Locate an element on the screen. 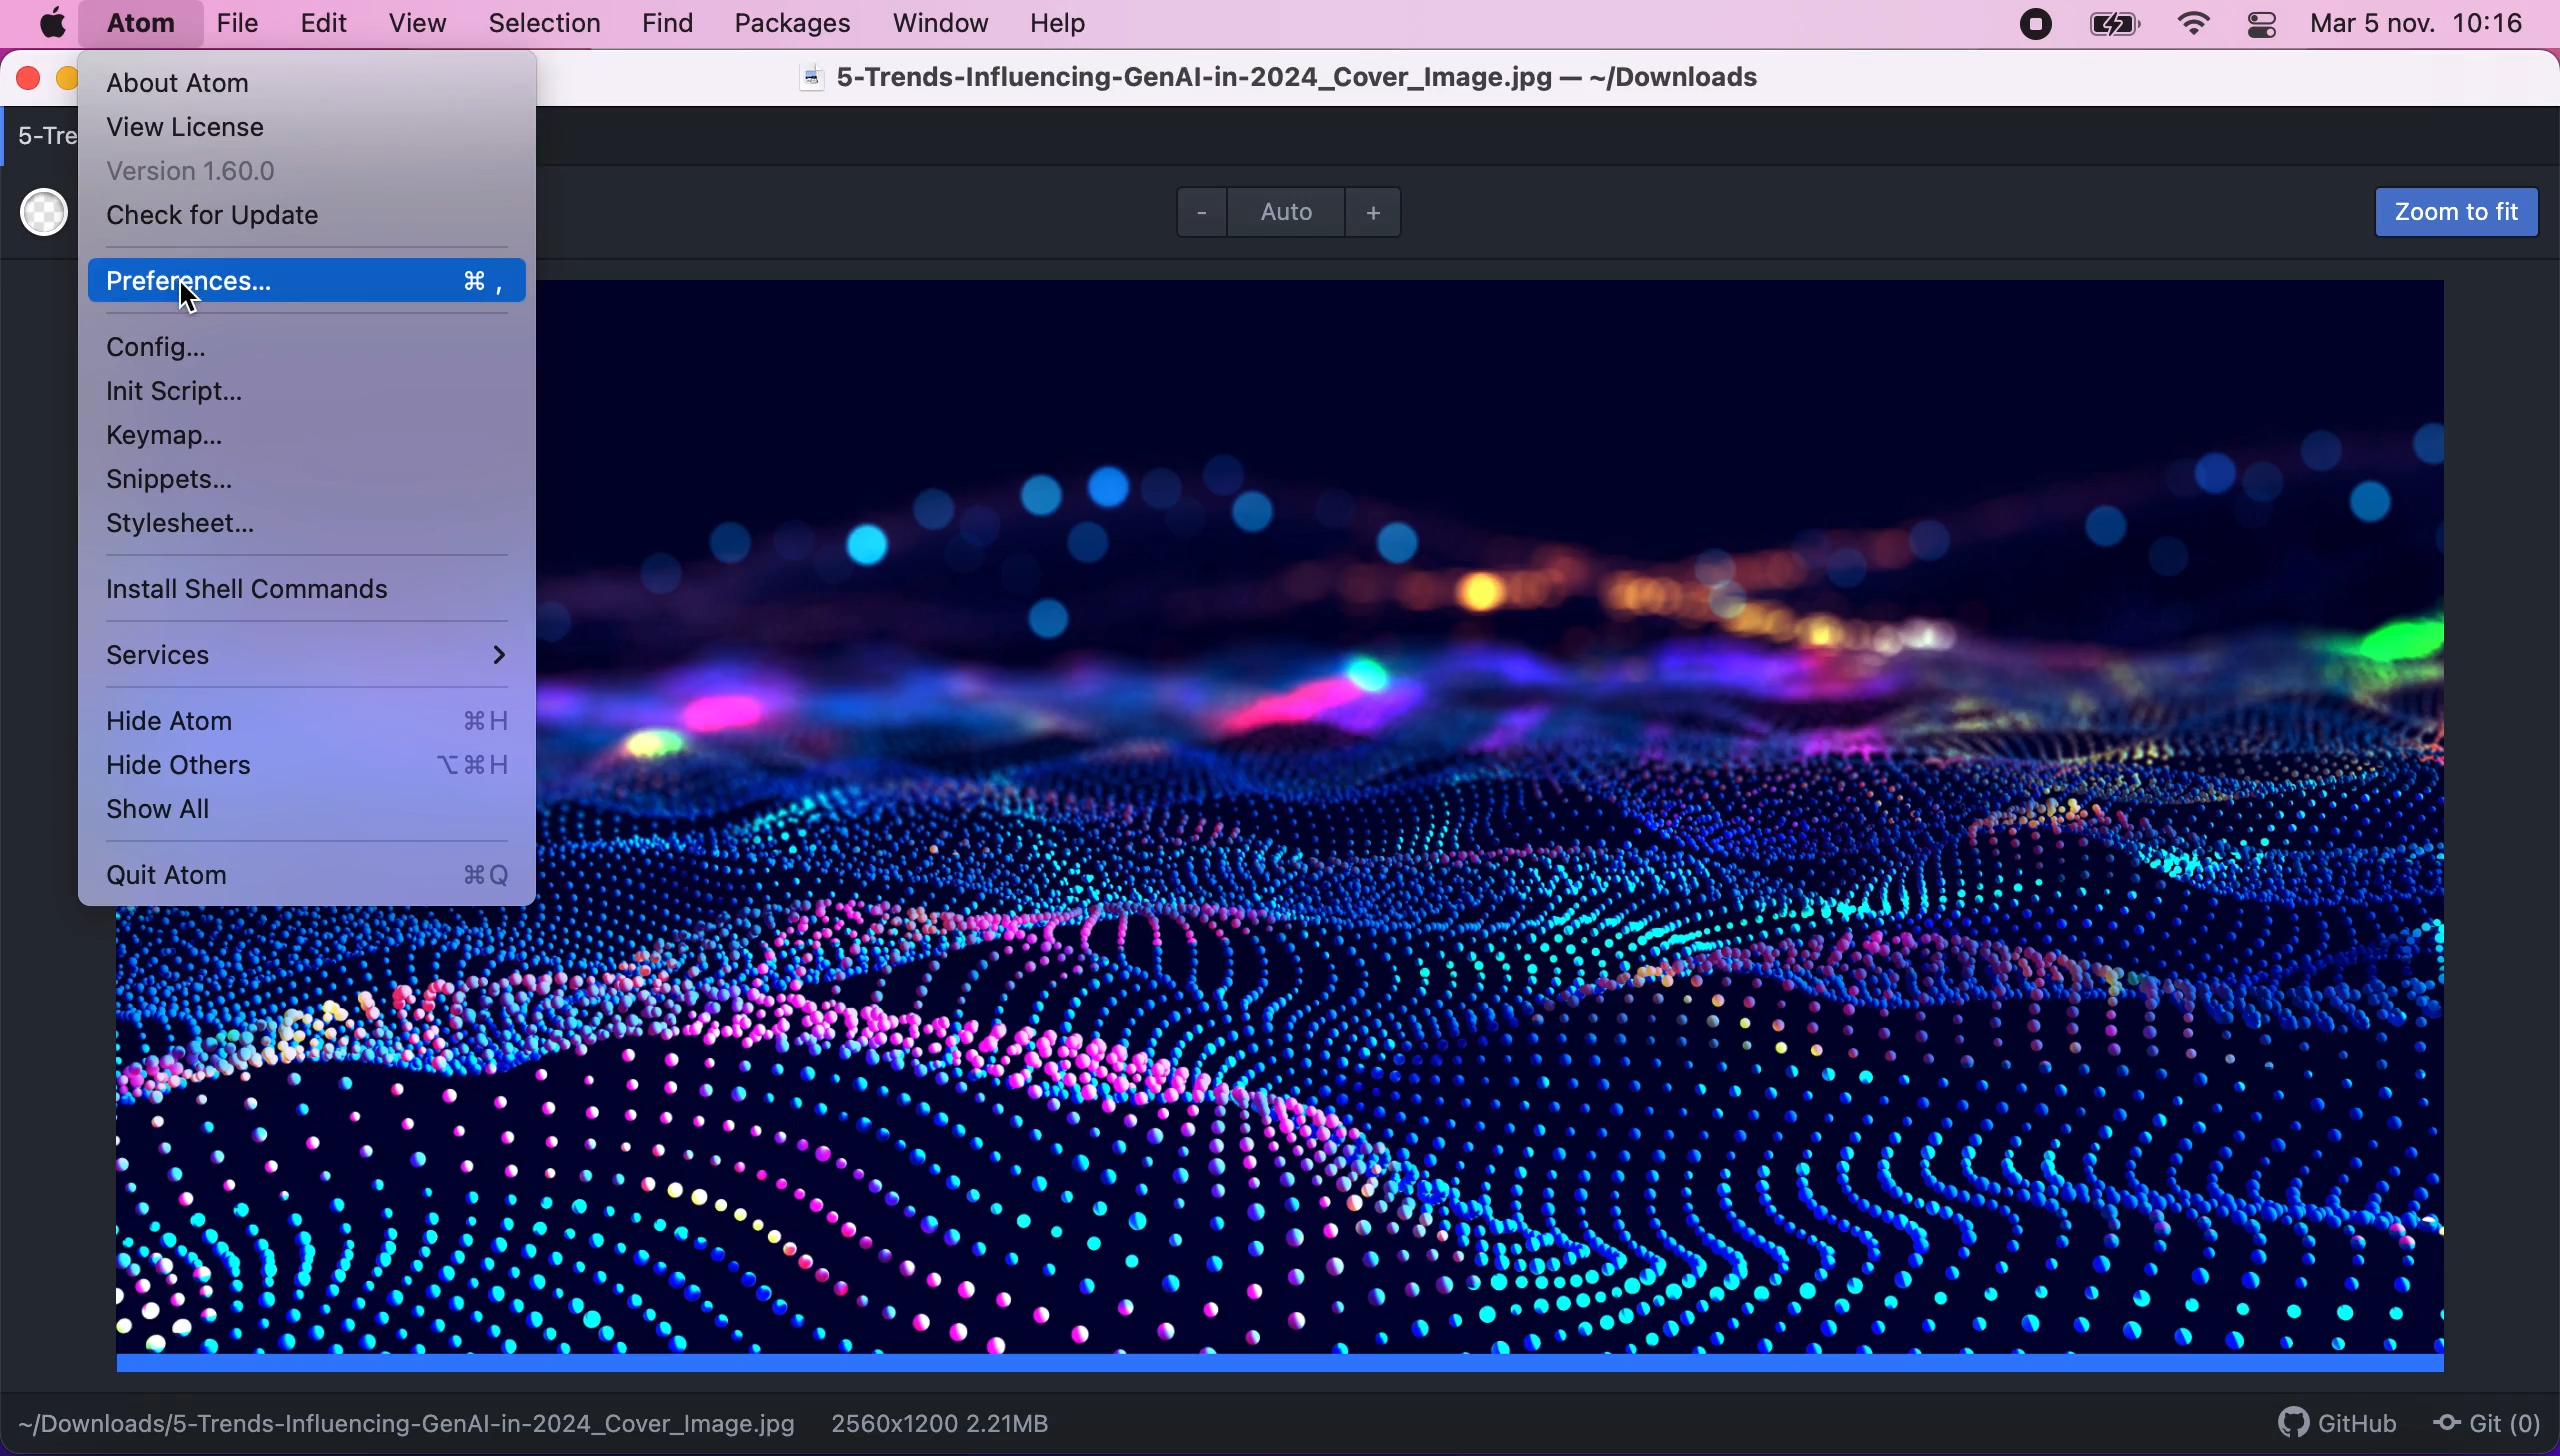 The height and width of the screenshot is (1456, 2560). packages is located at coordinates (789, 24).